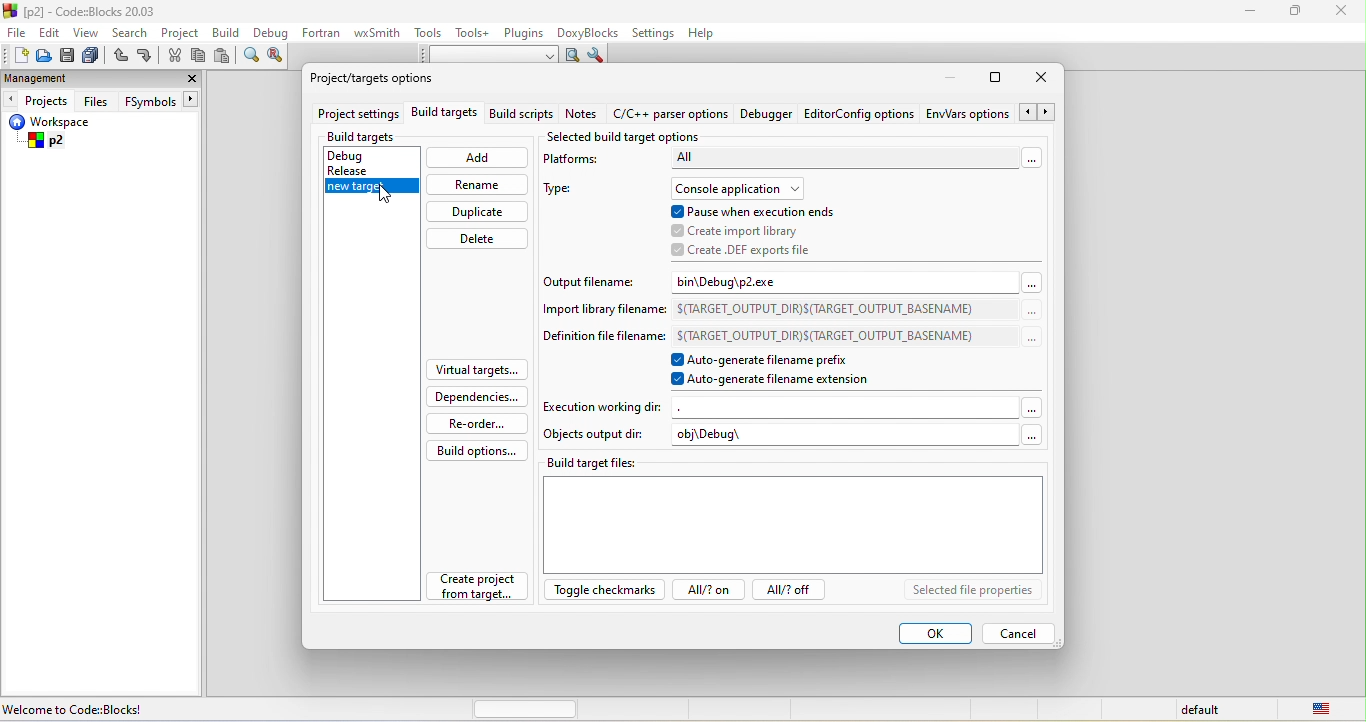 The width and height of the screenshot is (1366, 722). I want to click on add, so click(477, 160).